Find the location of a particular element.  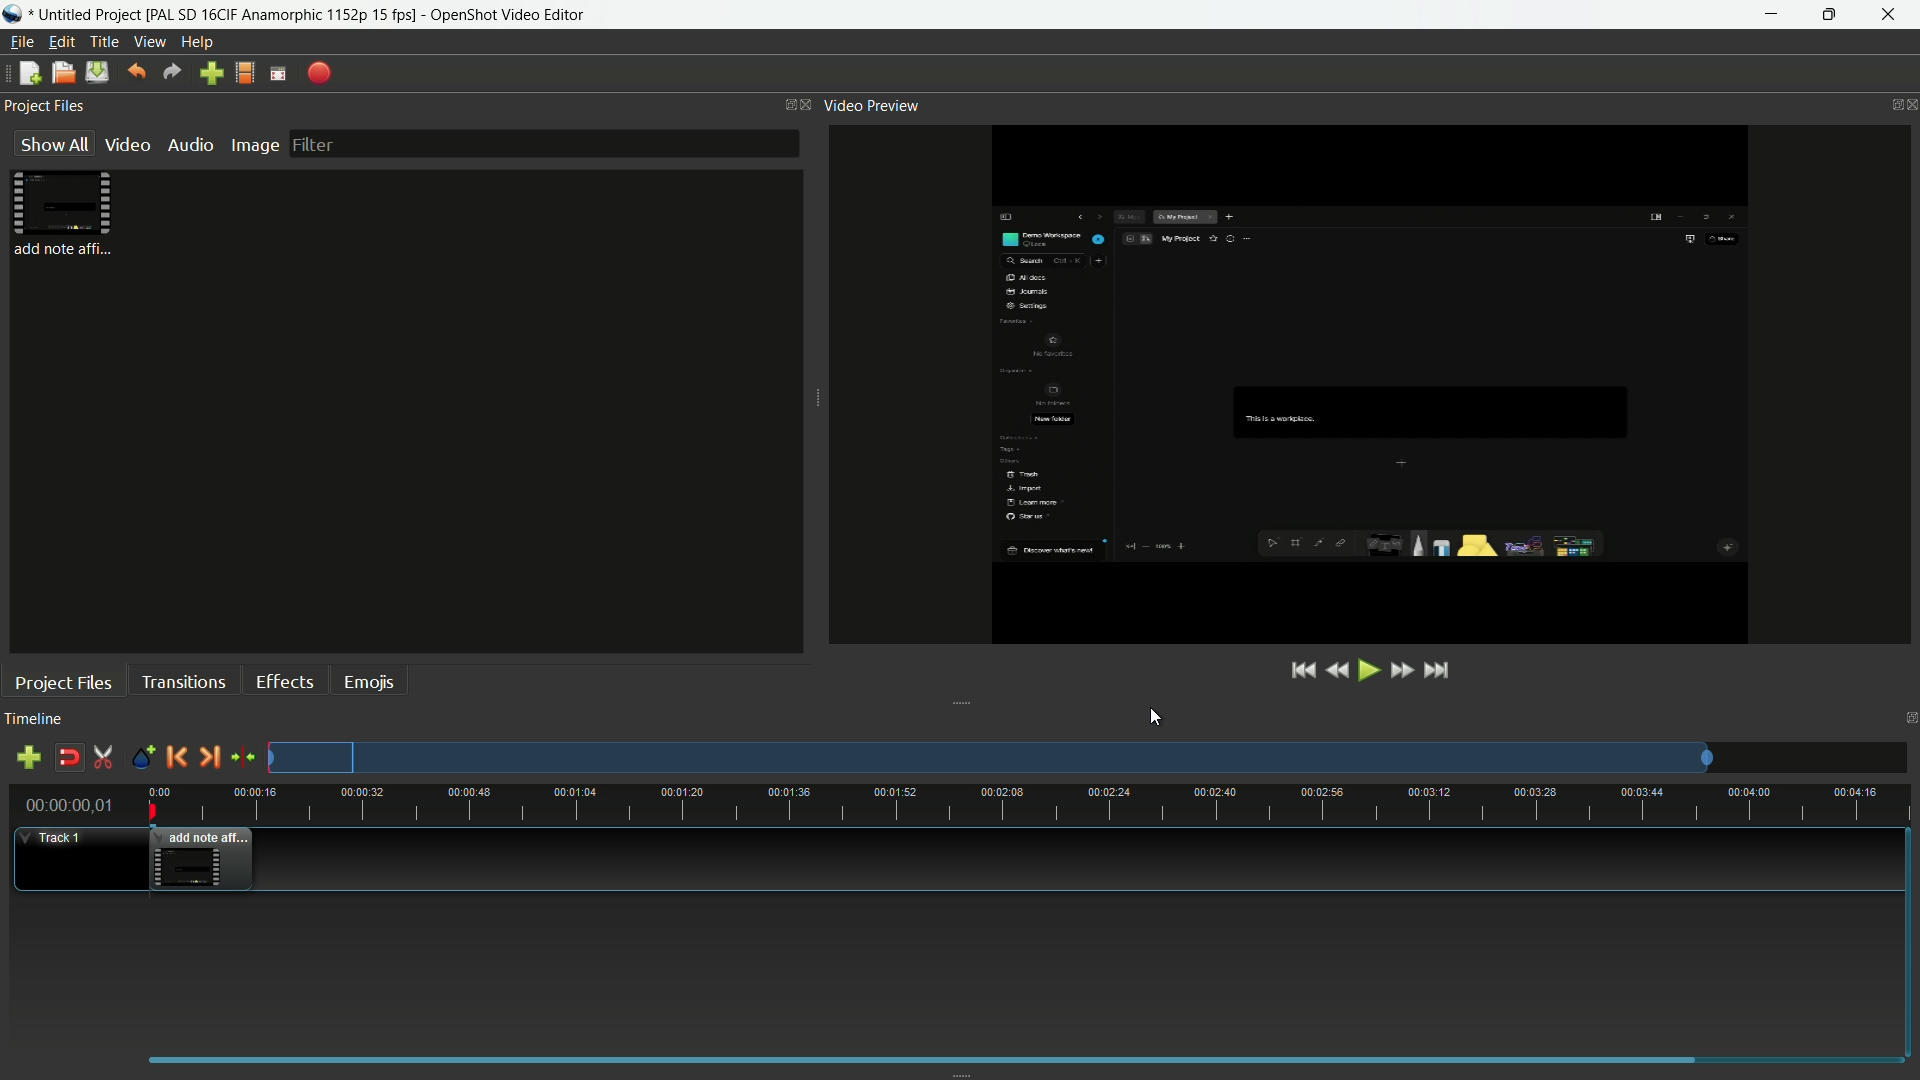

redo is located at coordinates (173, 72).